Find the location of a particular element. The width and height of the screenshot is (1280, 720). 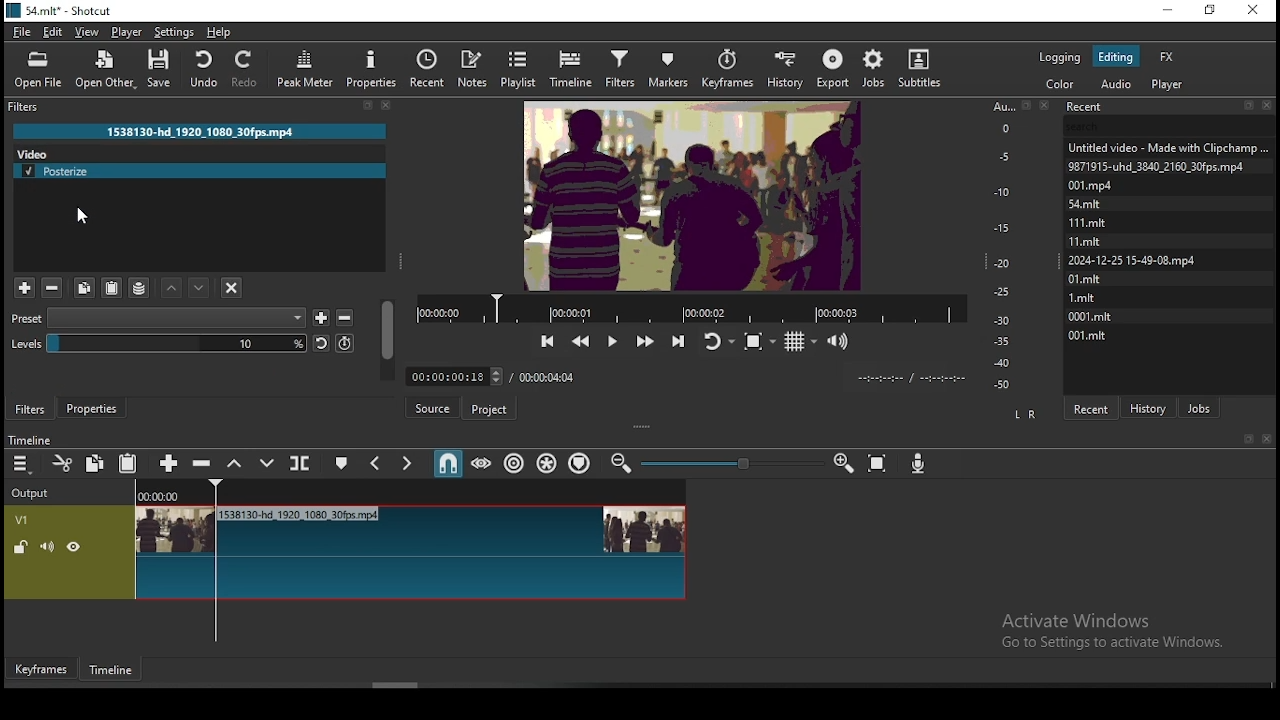

111.mlt is located at coordinates (1087, 220).